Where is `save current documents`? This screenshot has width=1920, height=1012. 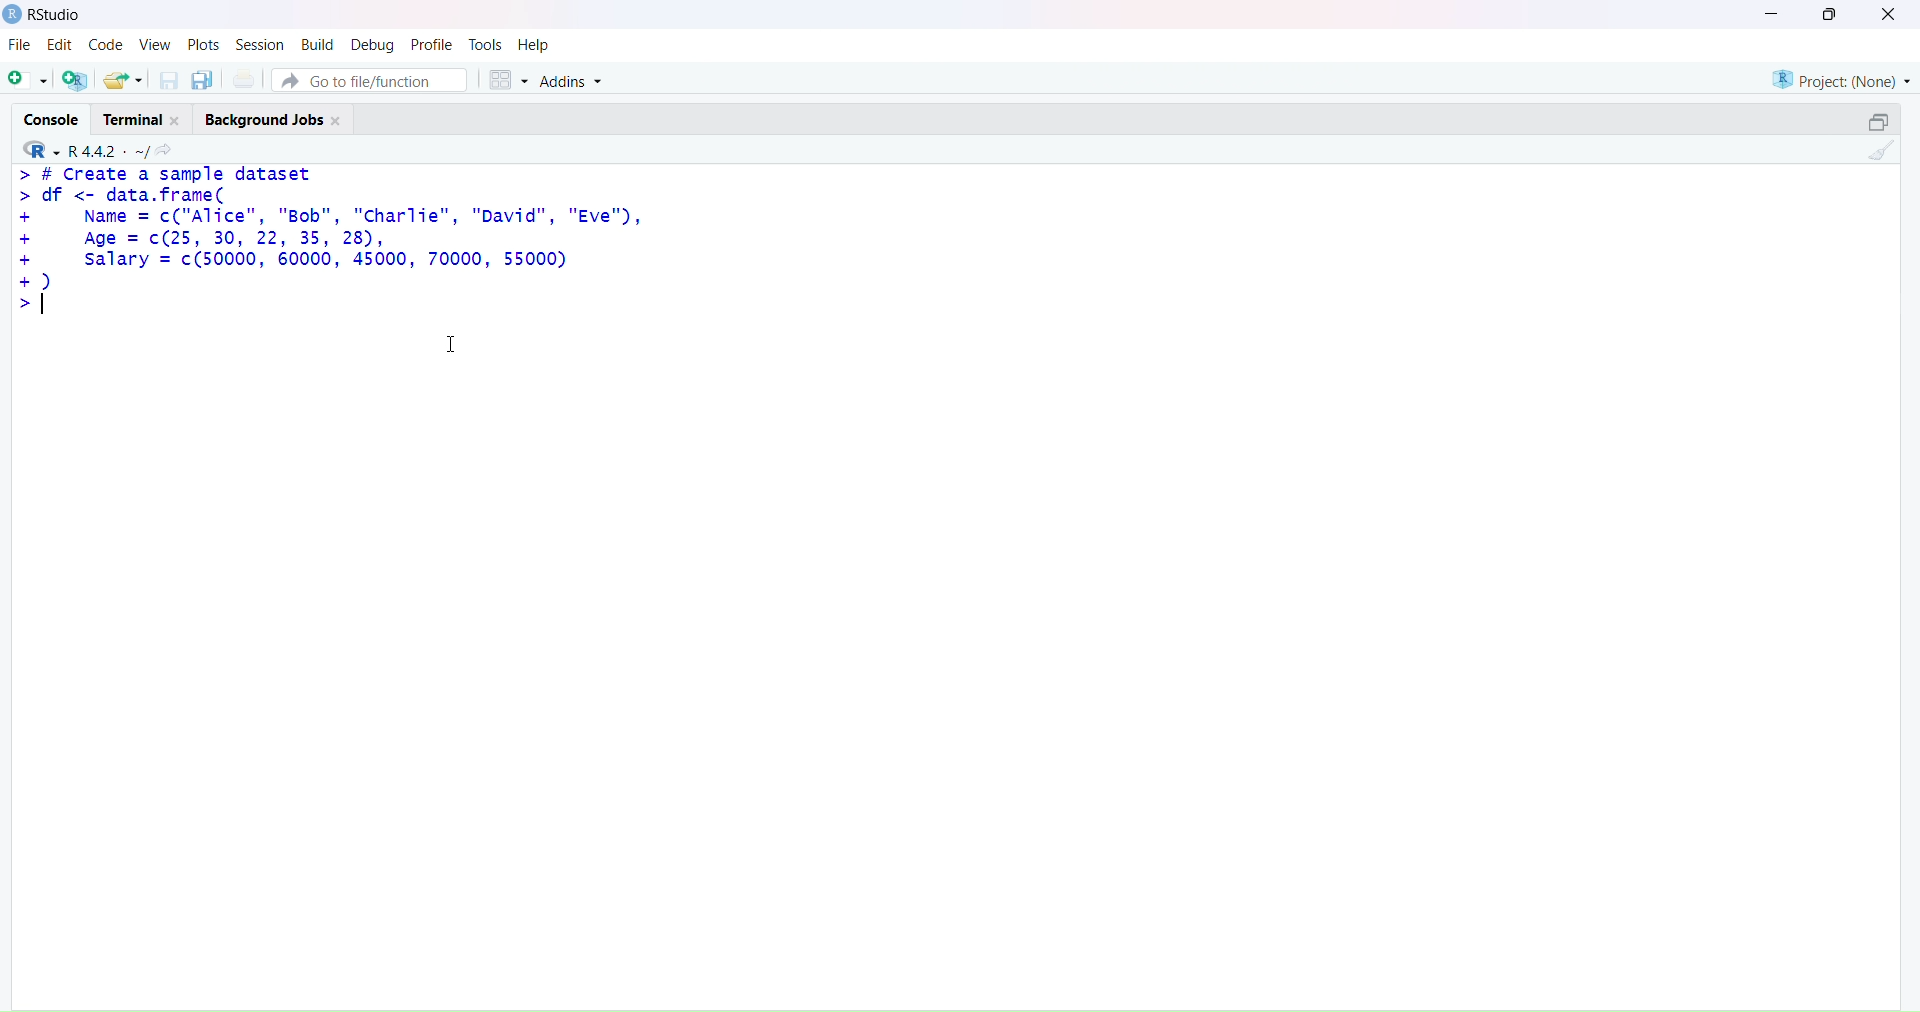 save current documents is located at coordinates (170, 81).